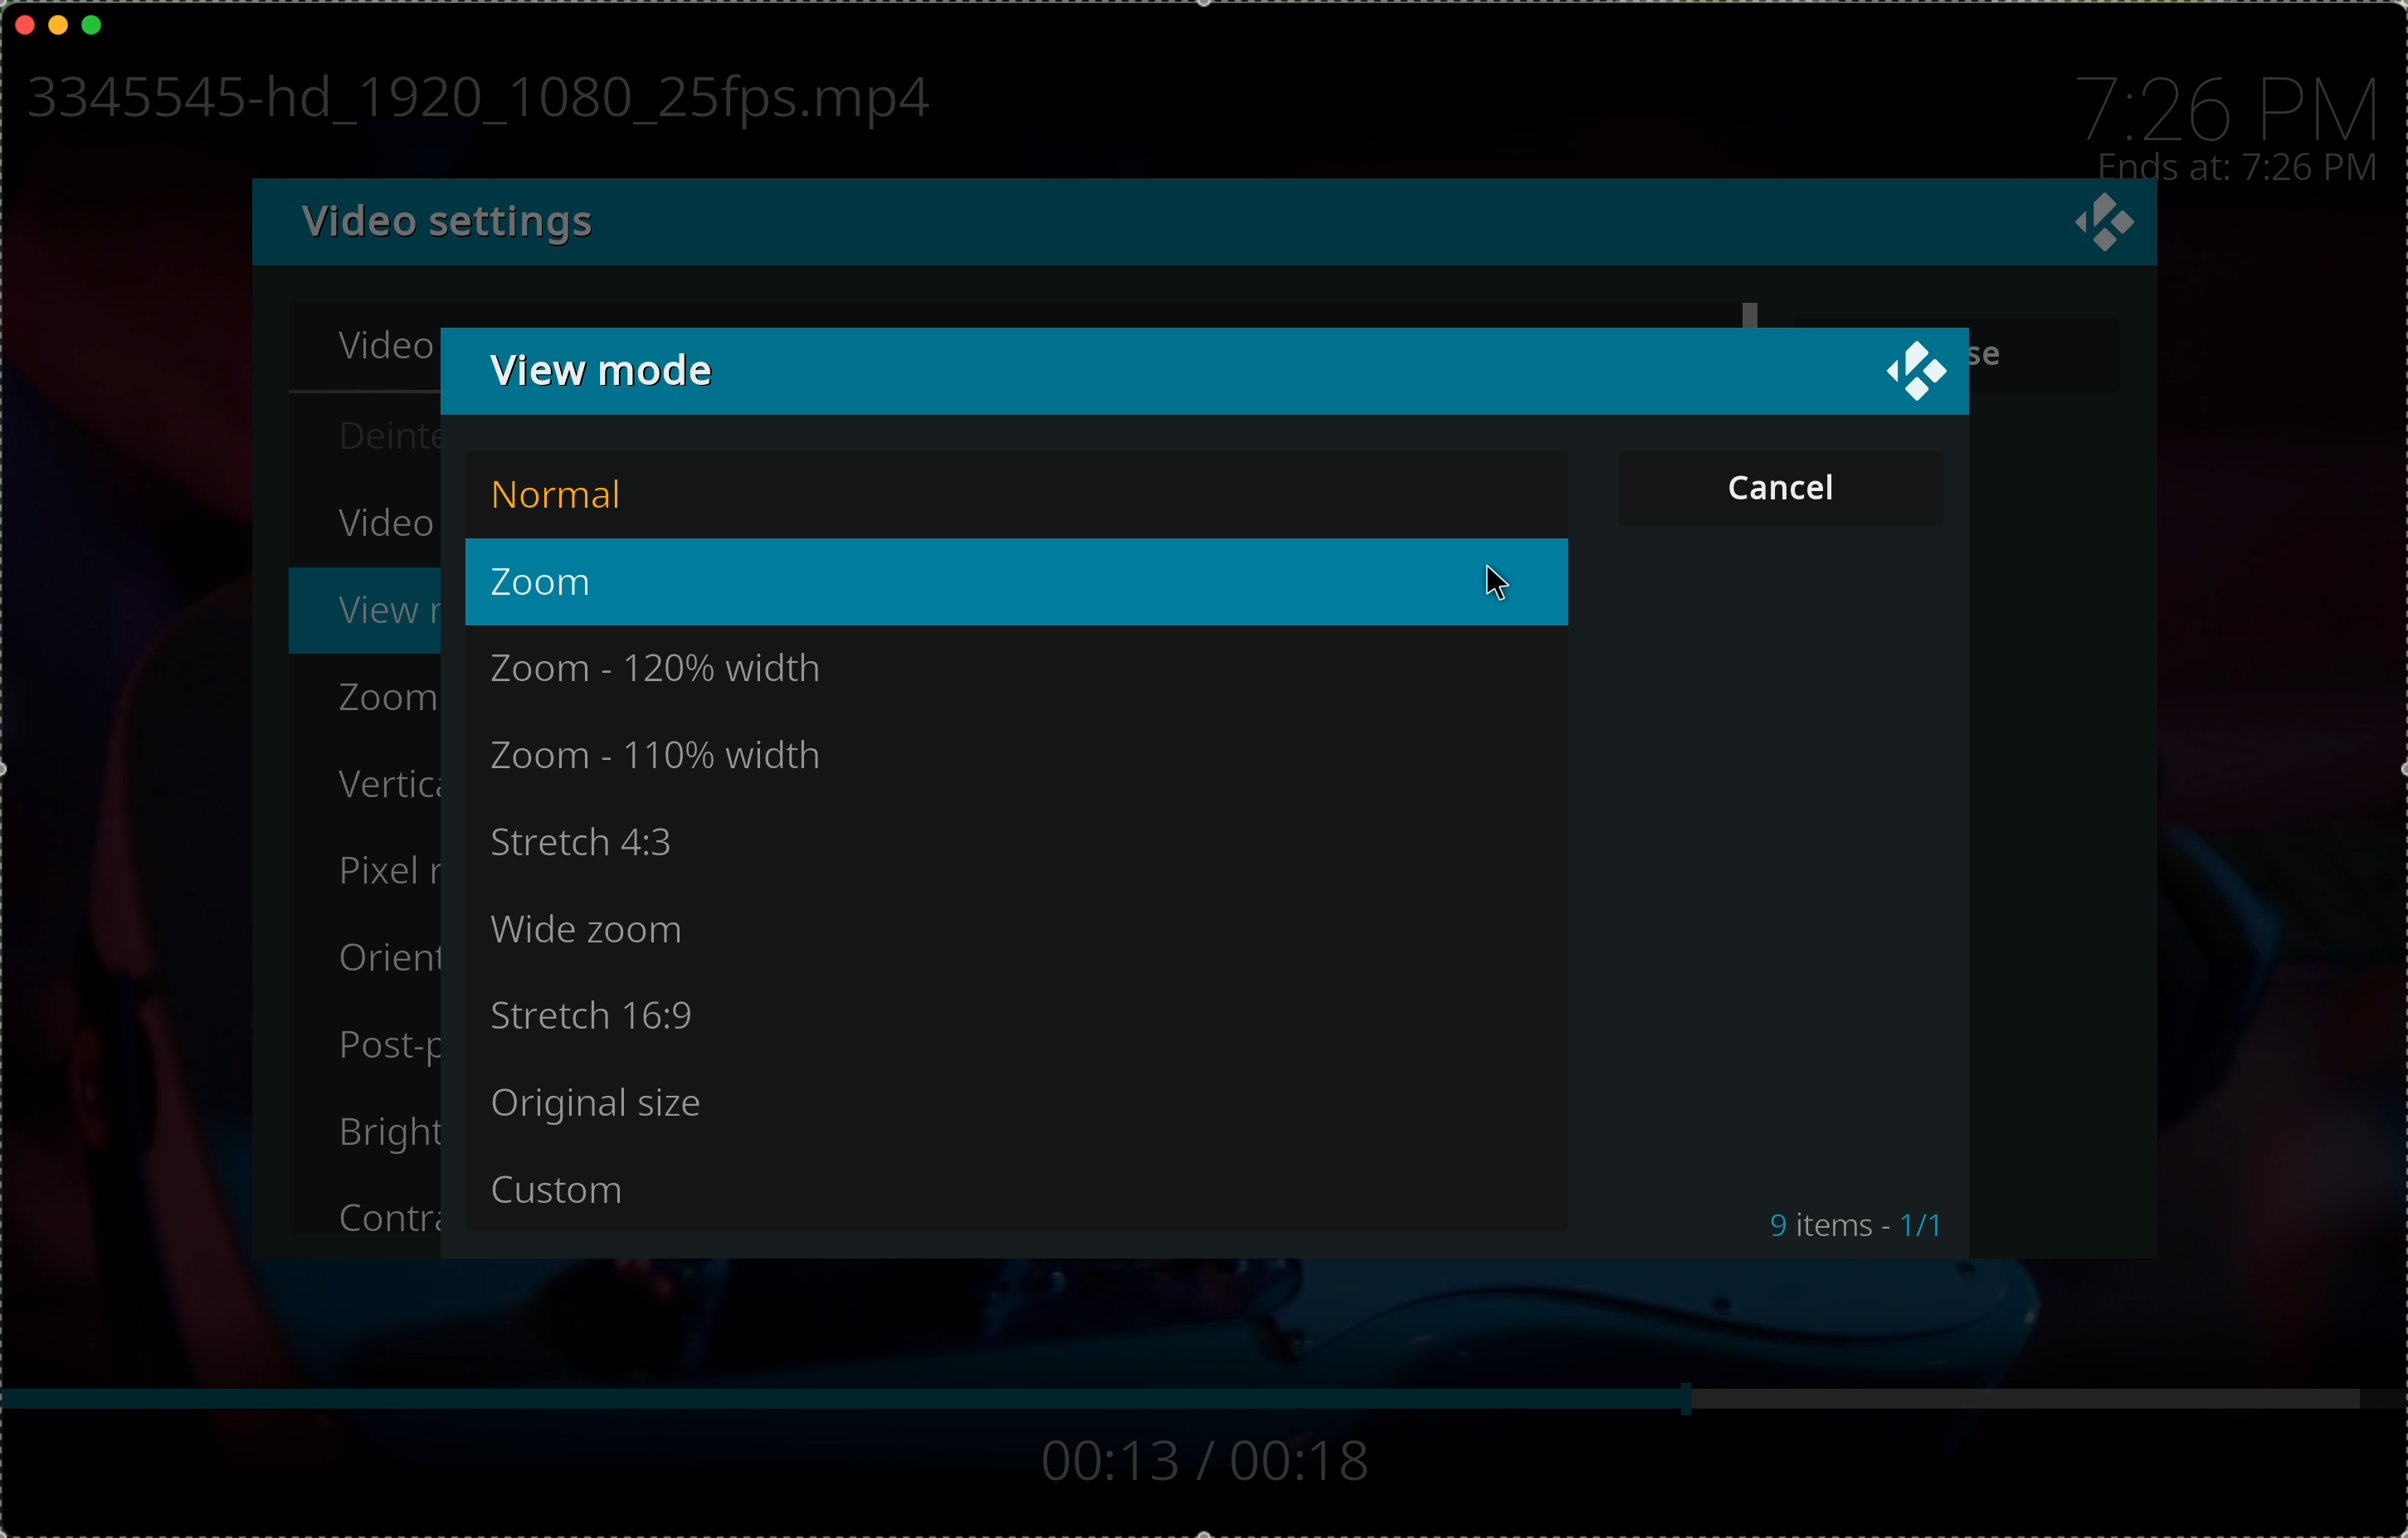  I want to click on close, so click(1918, 371).